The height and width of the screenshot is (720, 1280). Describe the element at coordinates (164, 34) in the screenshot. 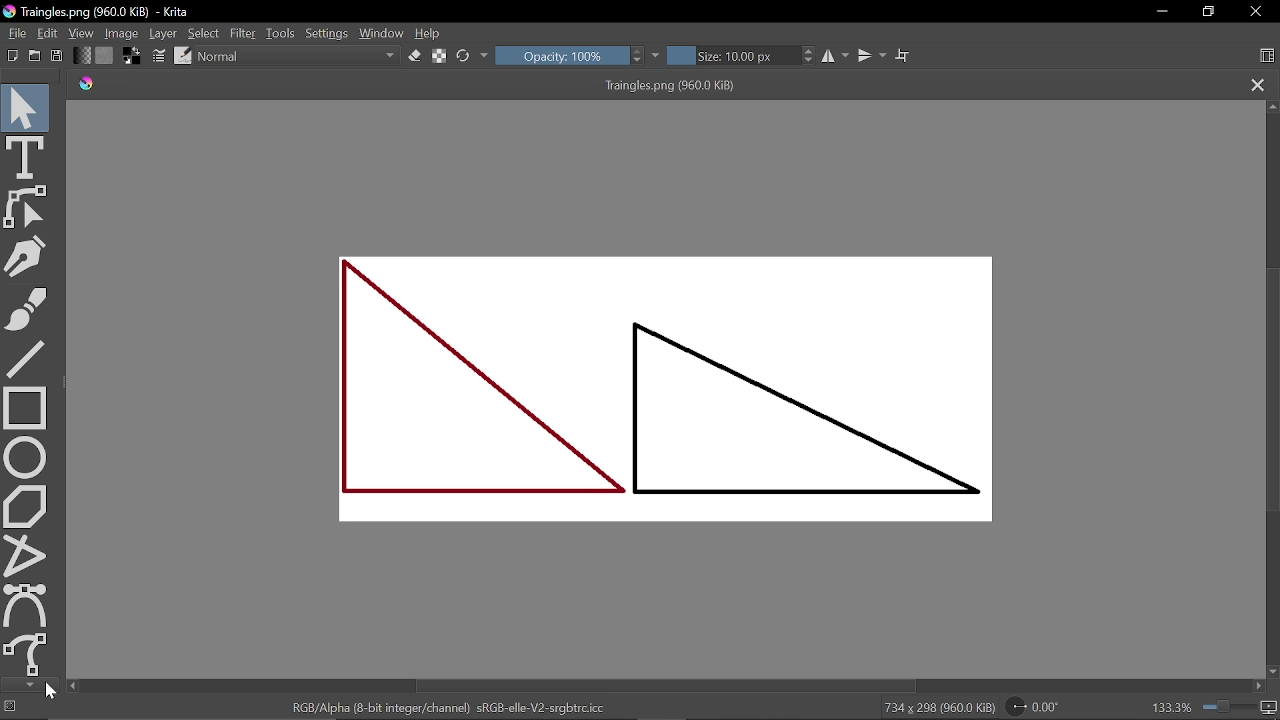

I see `Layer` at that location.